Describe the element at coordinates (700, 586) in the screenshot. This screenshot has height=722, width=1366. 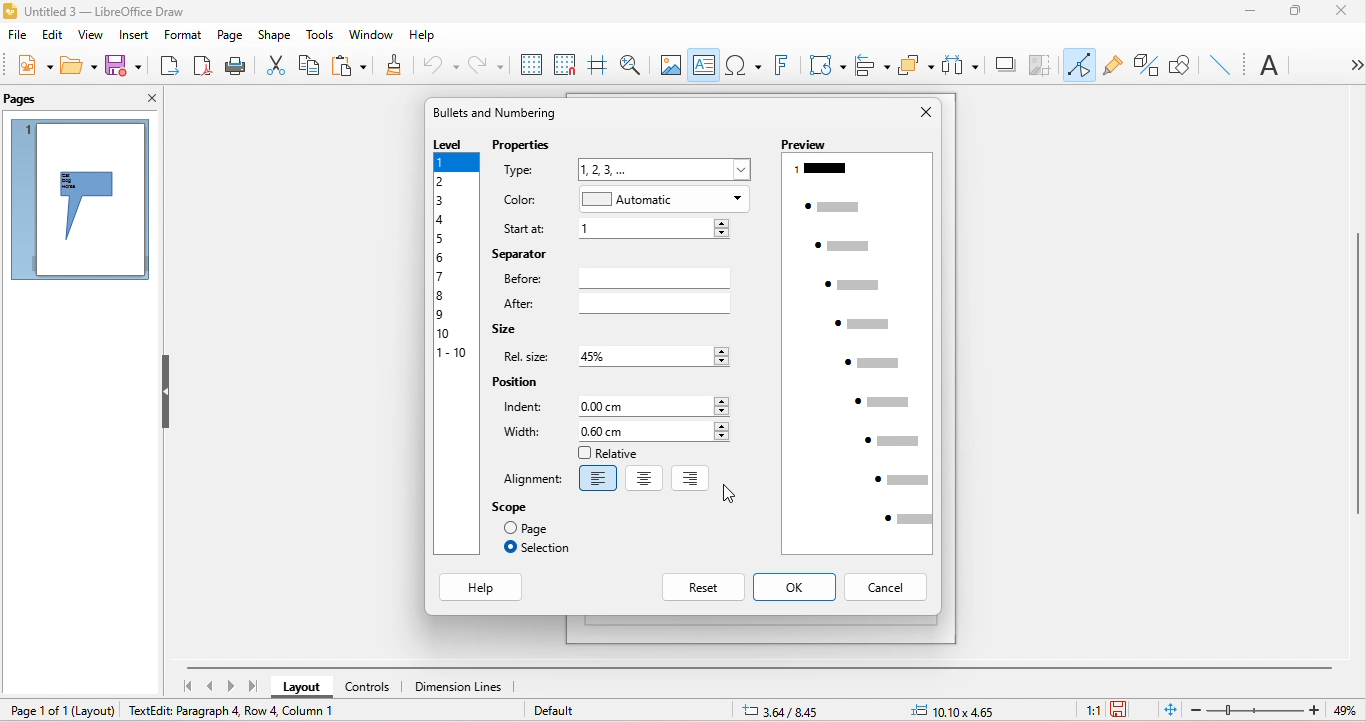
I see `reset` at that location.